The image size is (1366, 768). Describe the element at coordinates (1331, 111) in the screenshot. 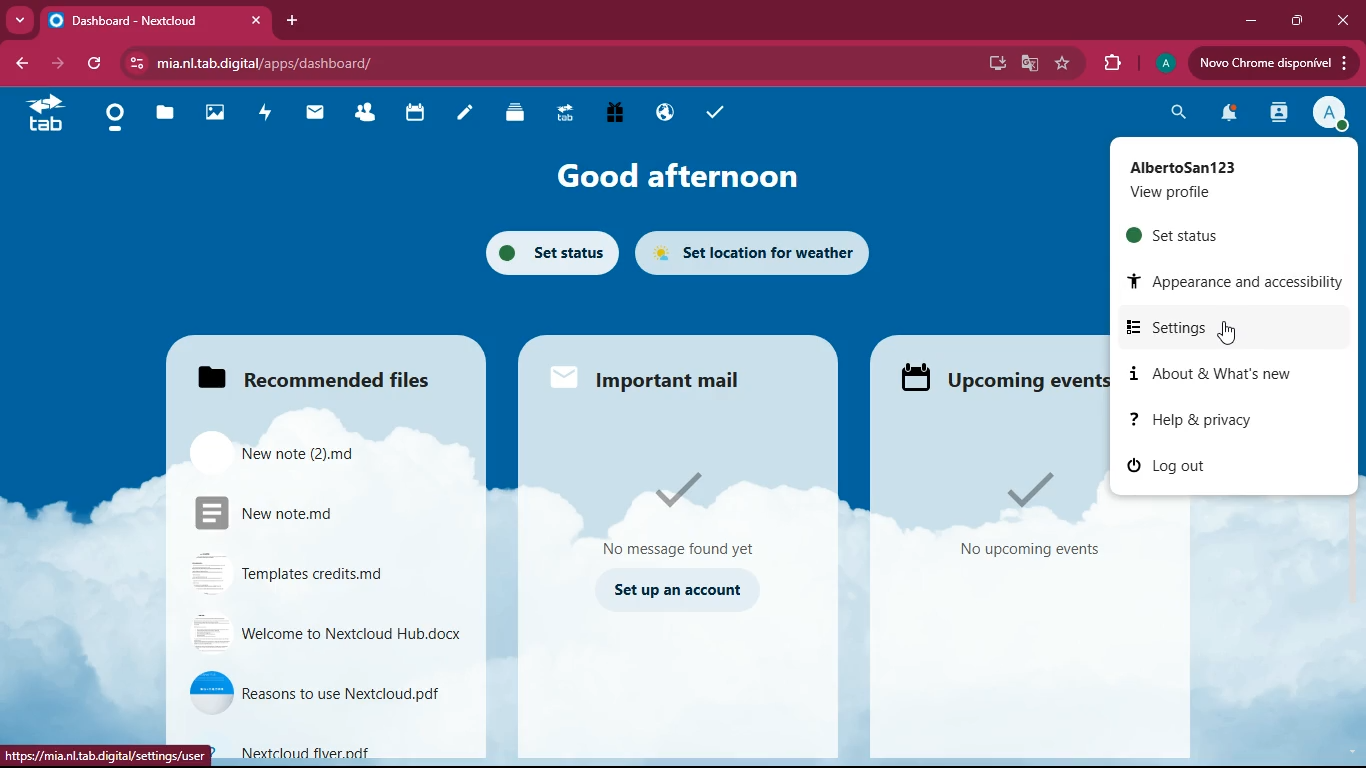

I see `profile` at that location.